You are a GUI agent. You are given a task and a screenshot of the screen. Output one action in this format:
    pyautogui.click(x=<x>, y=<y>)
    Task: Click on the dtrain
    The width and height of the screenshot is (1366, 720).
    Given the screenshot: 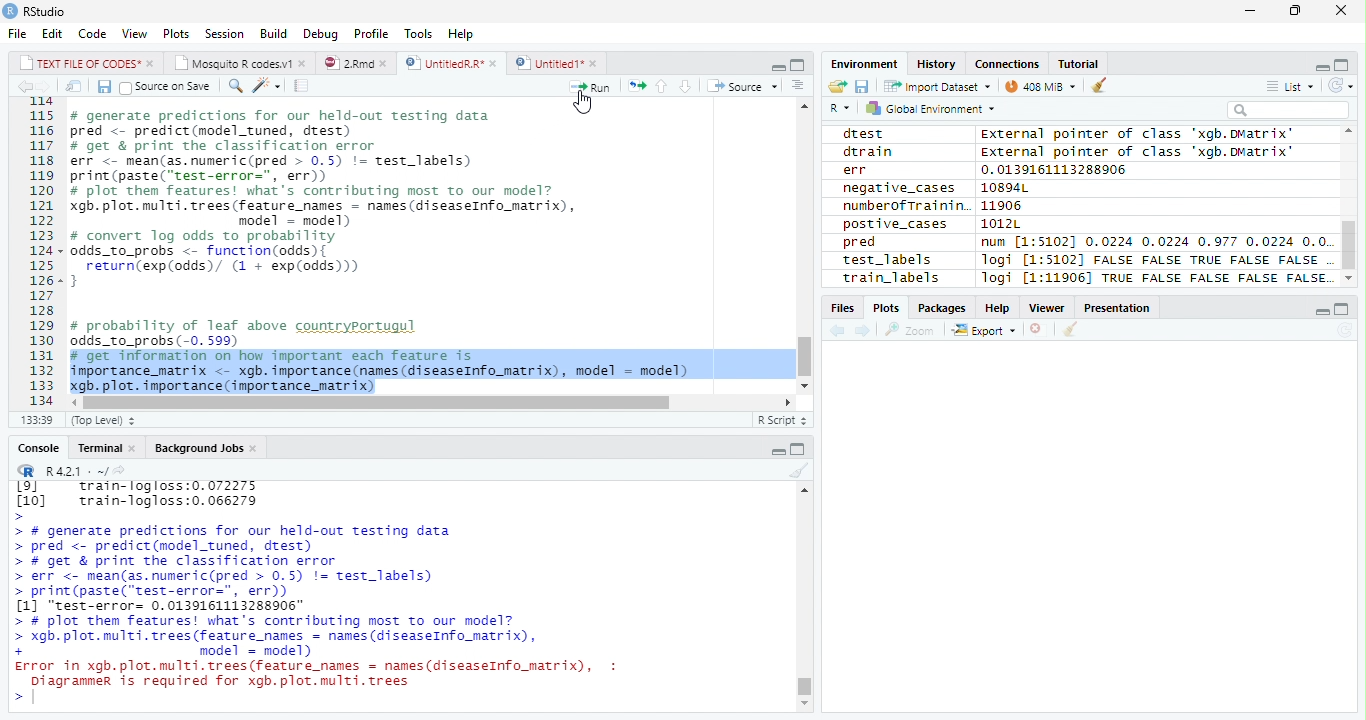 What is the action you would take?
    pyautogui.click(x=867, y=152)
    